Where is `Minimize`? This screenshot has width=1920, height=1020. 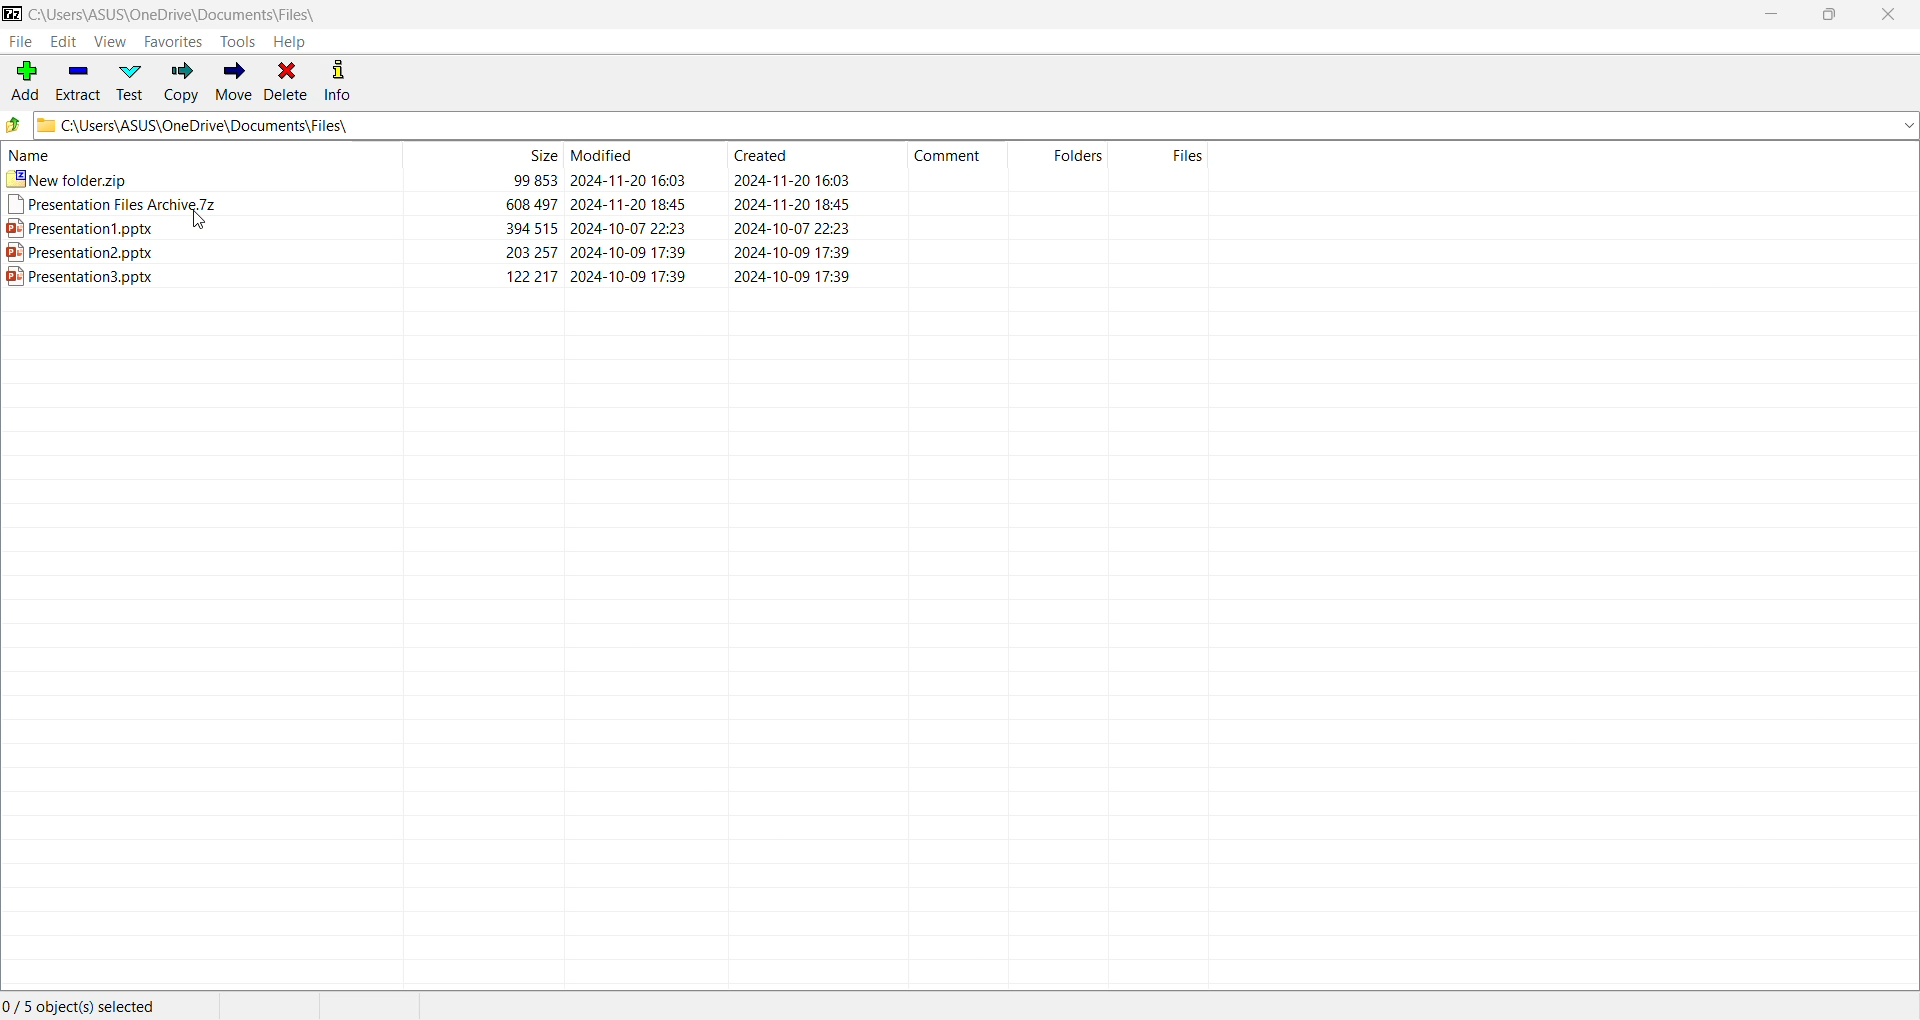
Minimize is located at coordinates (1772, 14).